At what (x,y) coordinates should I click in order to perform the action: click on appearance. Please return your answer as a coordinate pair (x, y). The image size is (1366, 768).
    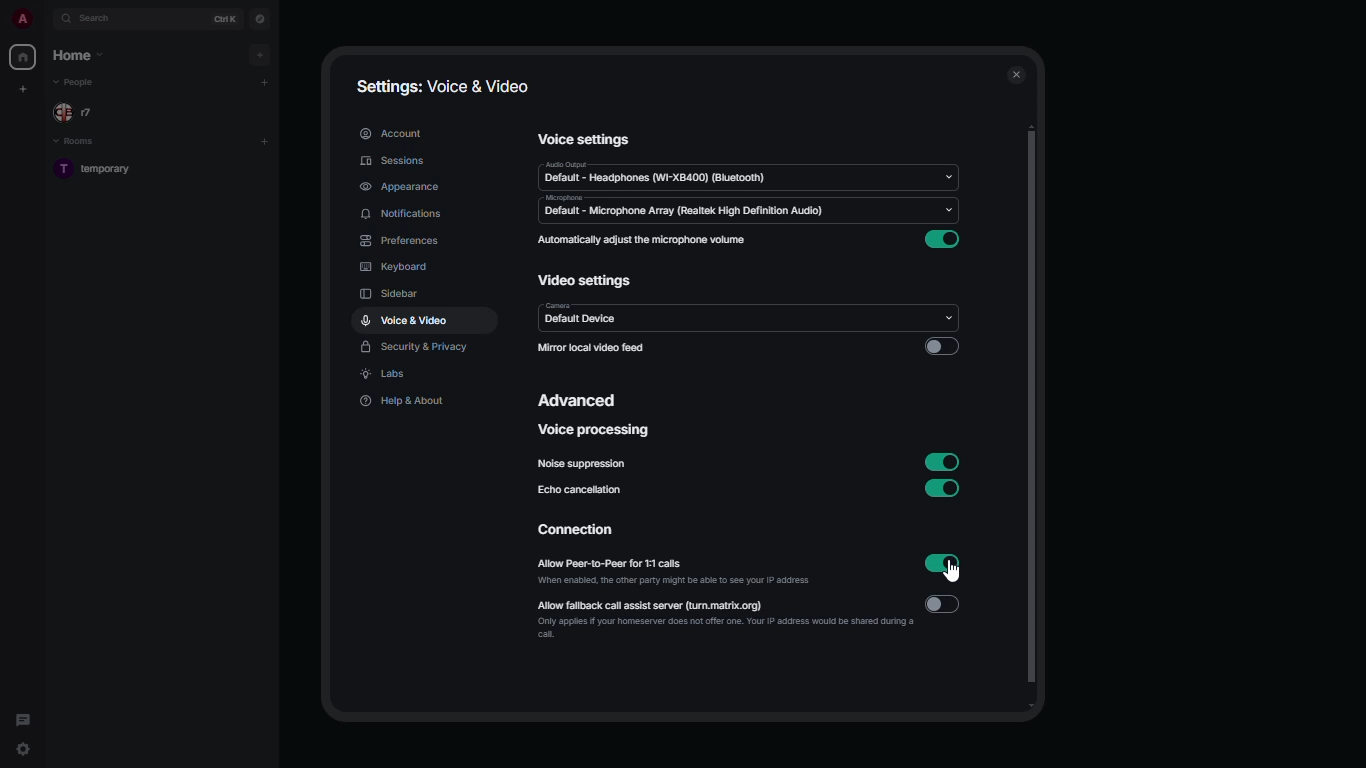
    Looking at the image, I should click on (400, 186).